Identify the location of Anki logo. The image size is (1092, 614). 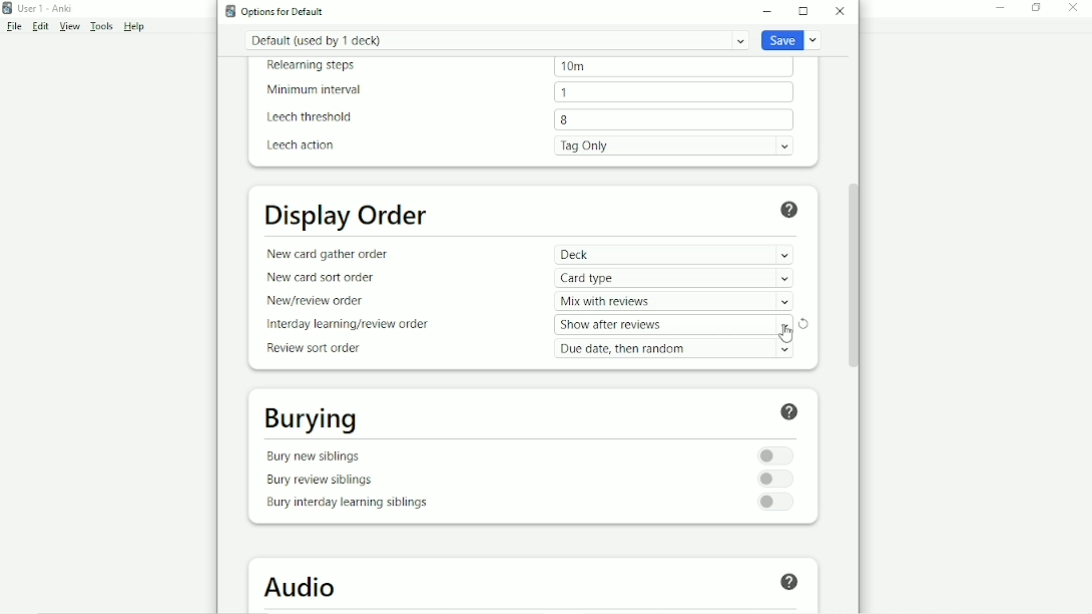
(8, 8).